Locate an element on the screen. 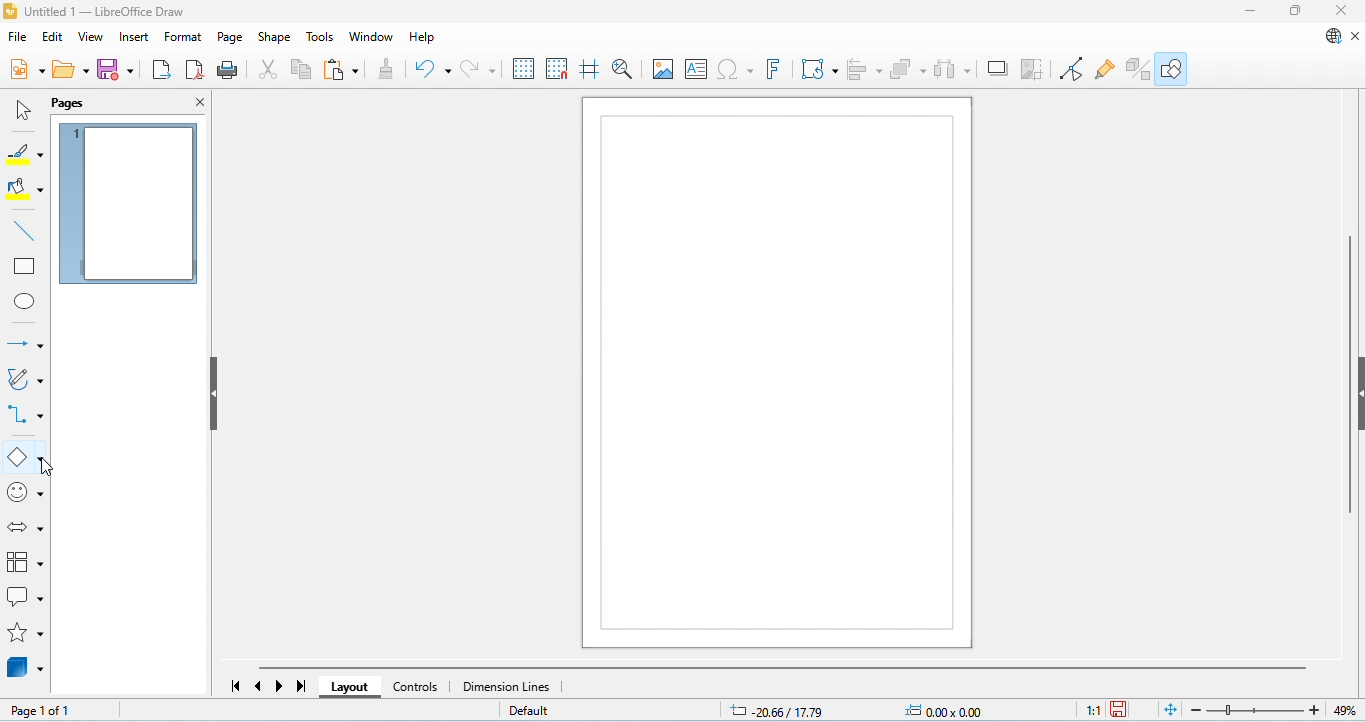  hide/open is located at coordinates (1357, 395).